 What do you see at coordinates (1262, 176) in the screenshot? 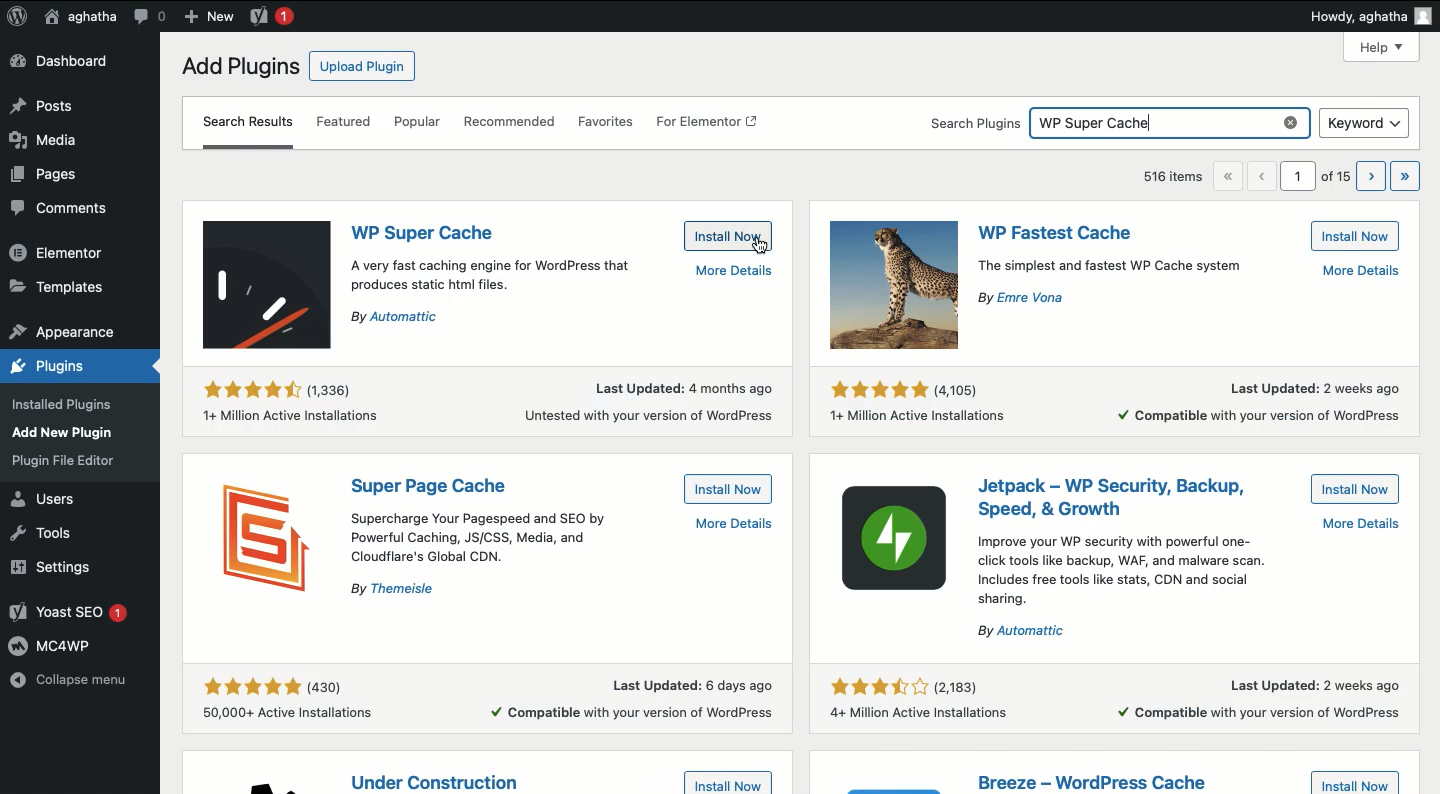
I see `previous page` at bounding box center [1262, 176].